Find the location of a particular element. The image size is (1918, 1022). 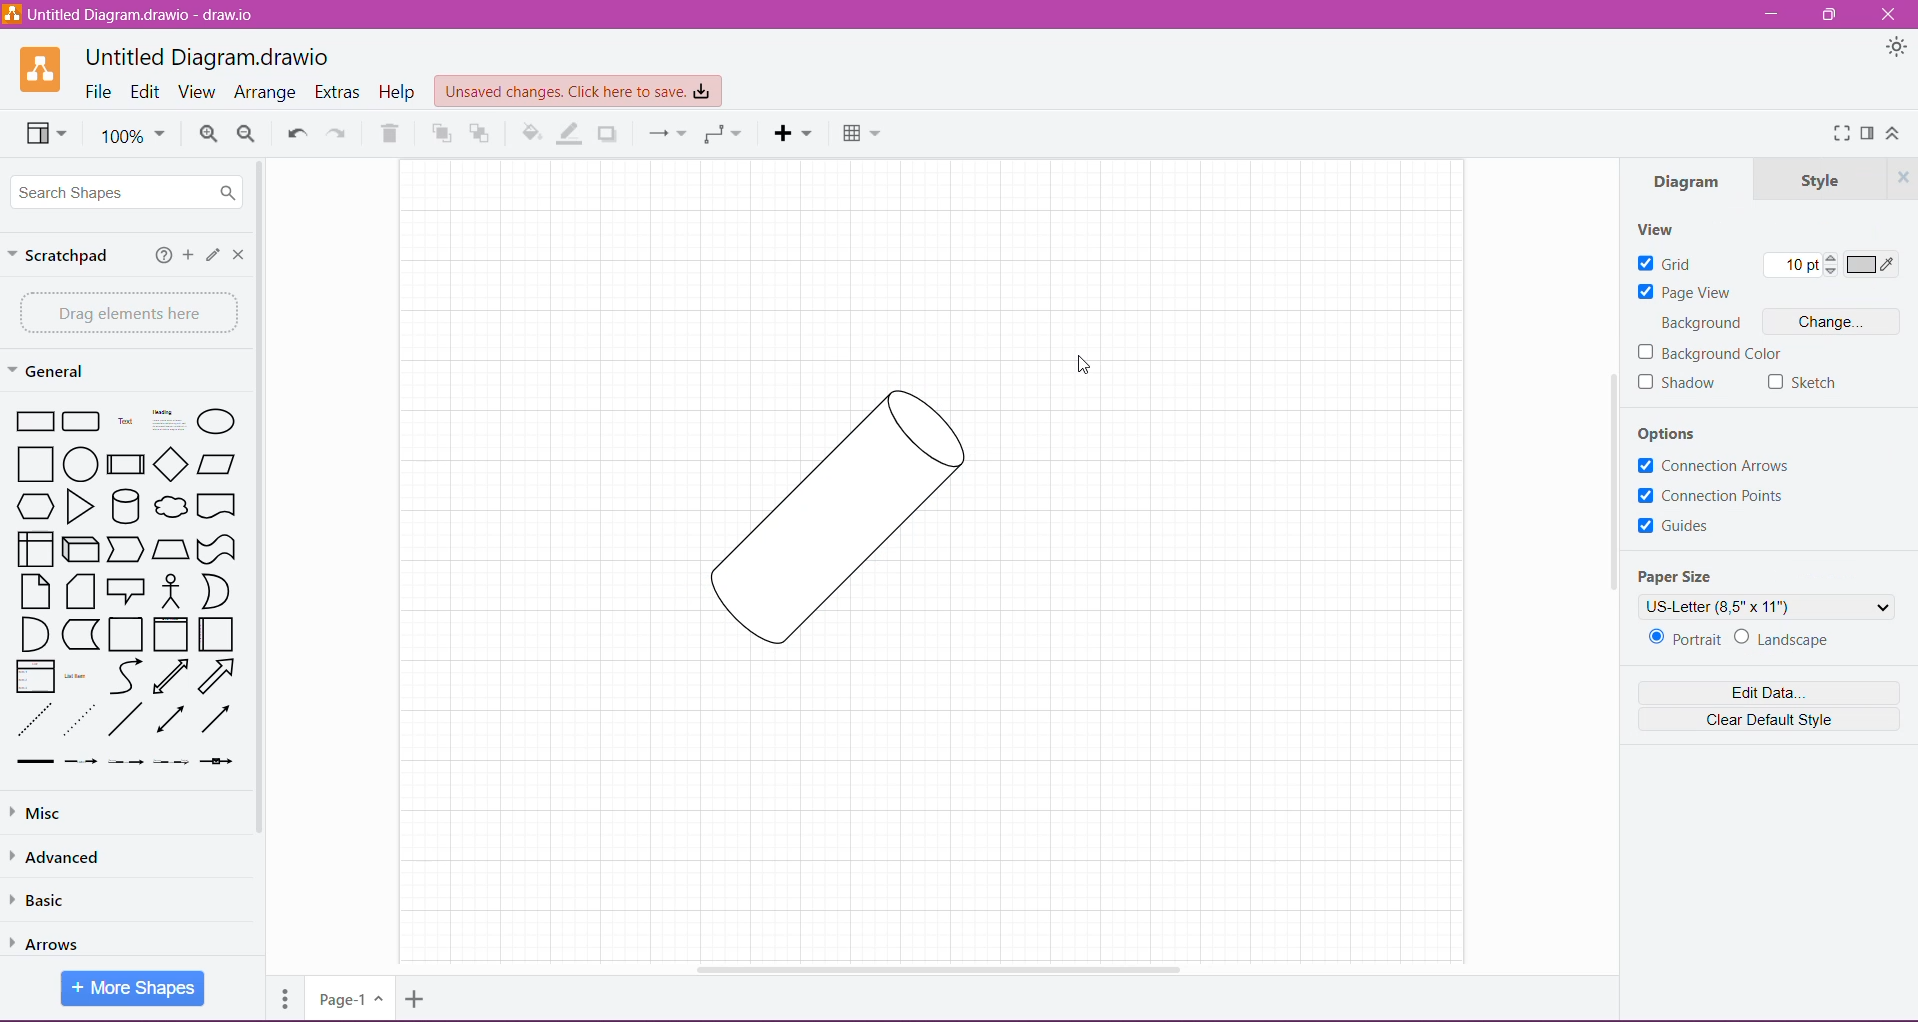

Guides is located at coordinates (1679, 529).